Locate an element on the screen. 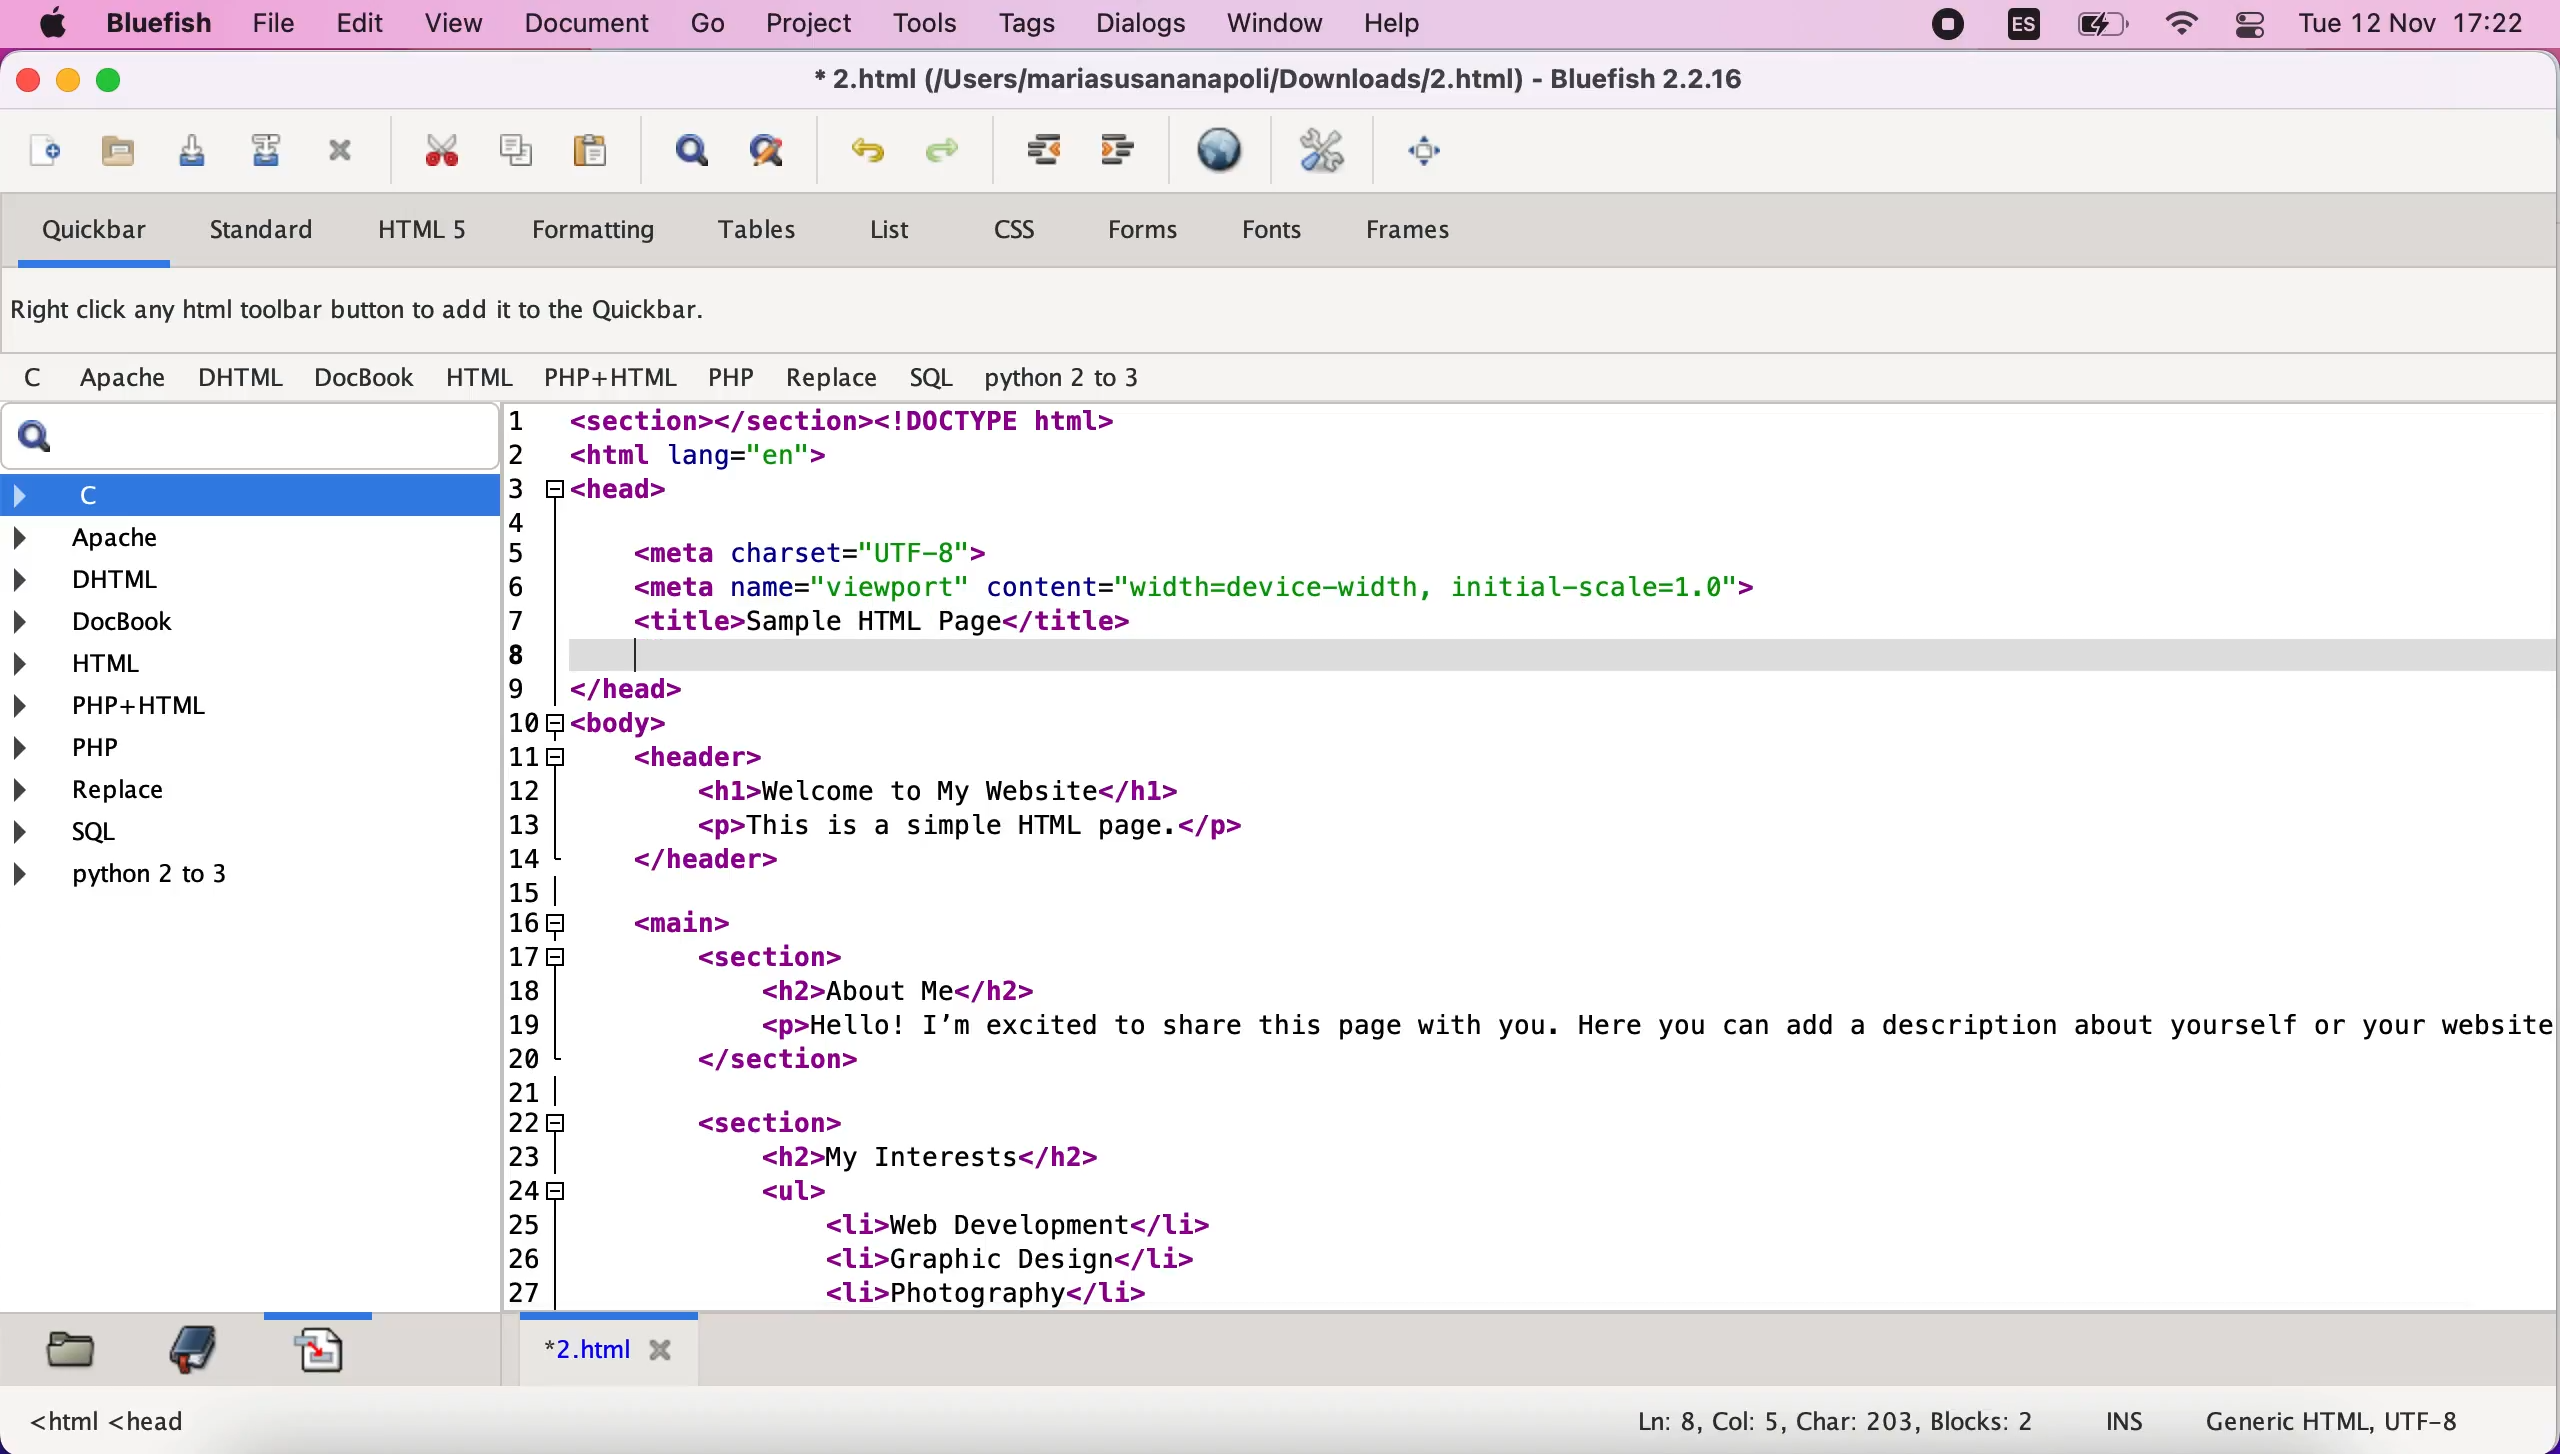 This screenshot has width=2560, height=1454. *2.html is located at coordinates (613, 1349).